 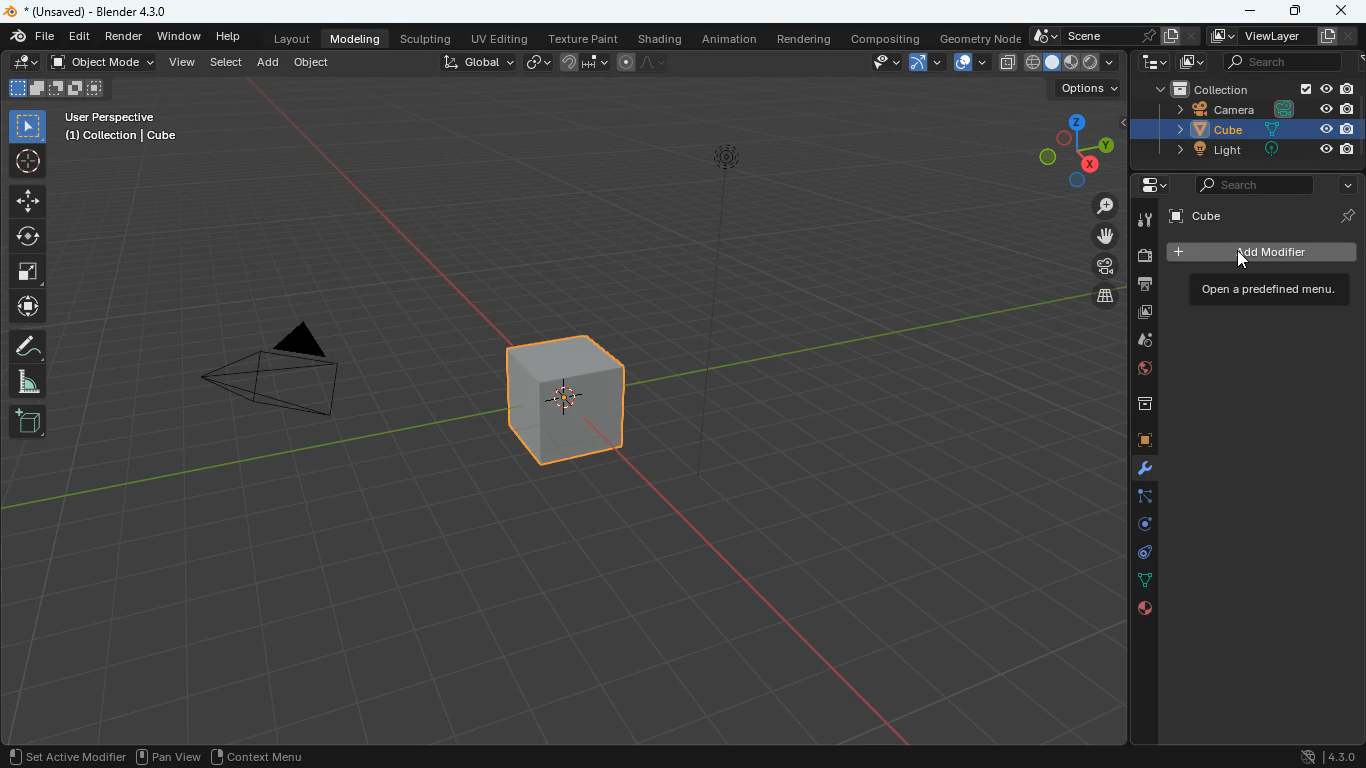 What do you see at coordinates (1265, 216) in the screenshot?
I see `cube` at bounding box center [1265, 216].